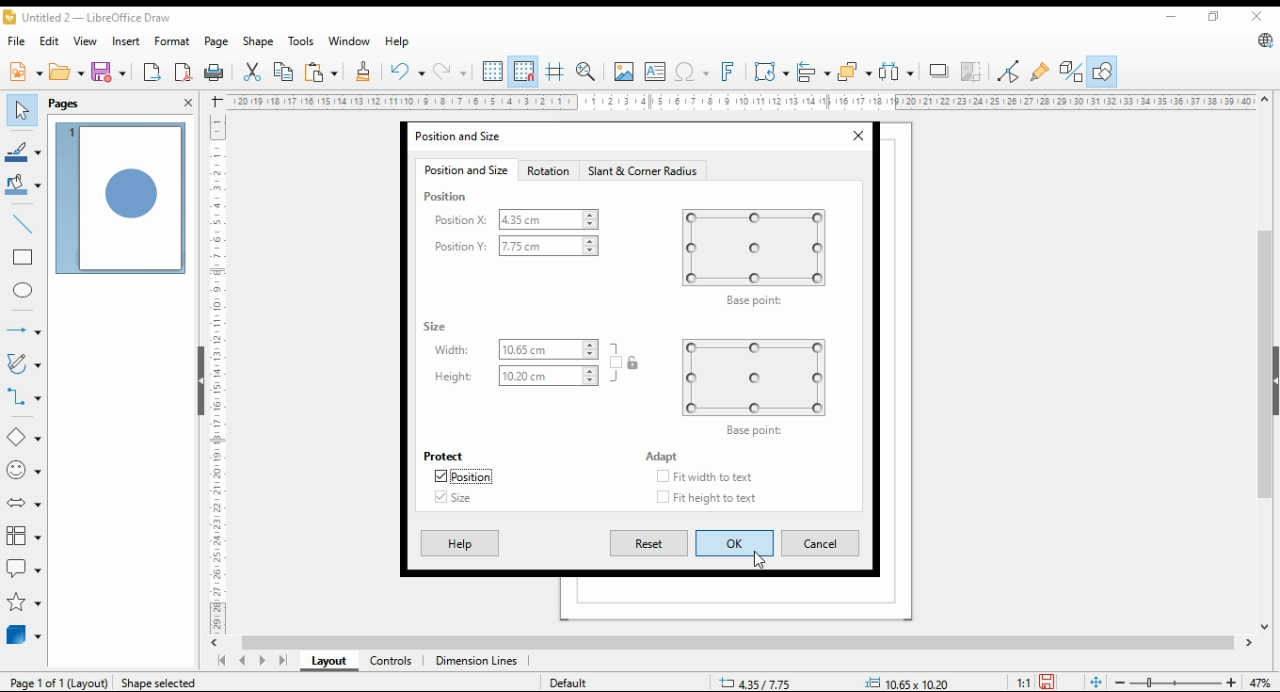 This screenshot has width=1280, height=692. Describe the element at coordinates (22, 436) in the screenshot. I see `simple shapes` at that location.